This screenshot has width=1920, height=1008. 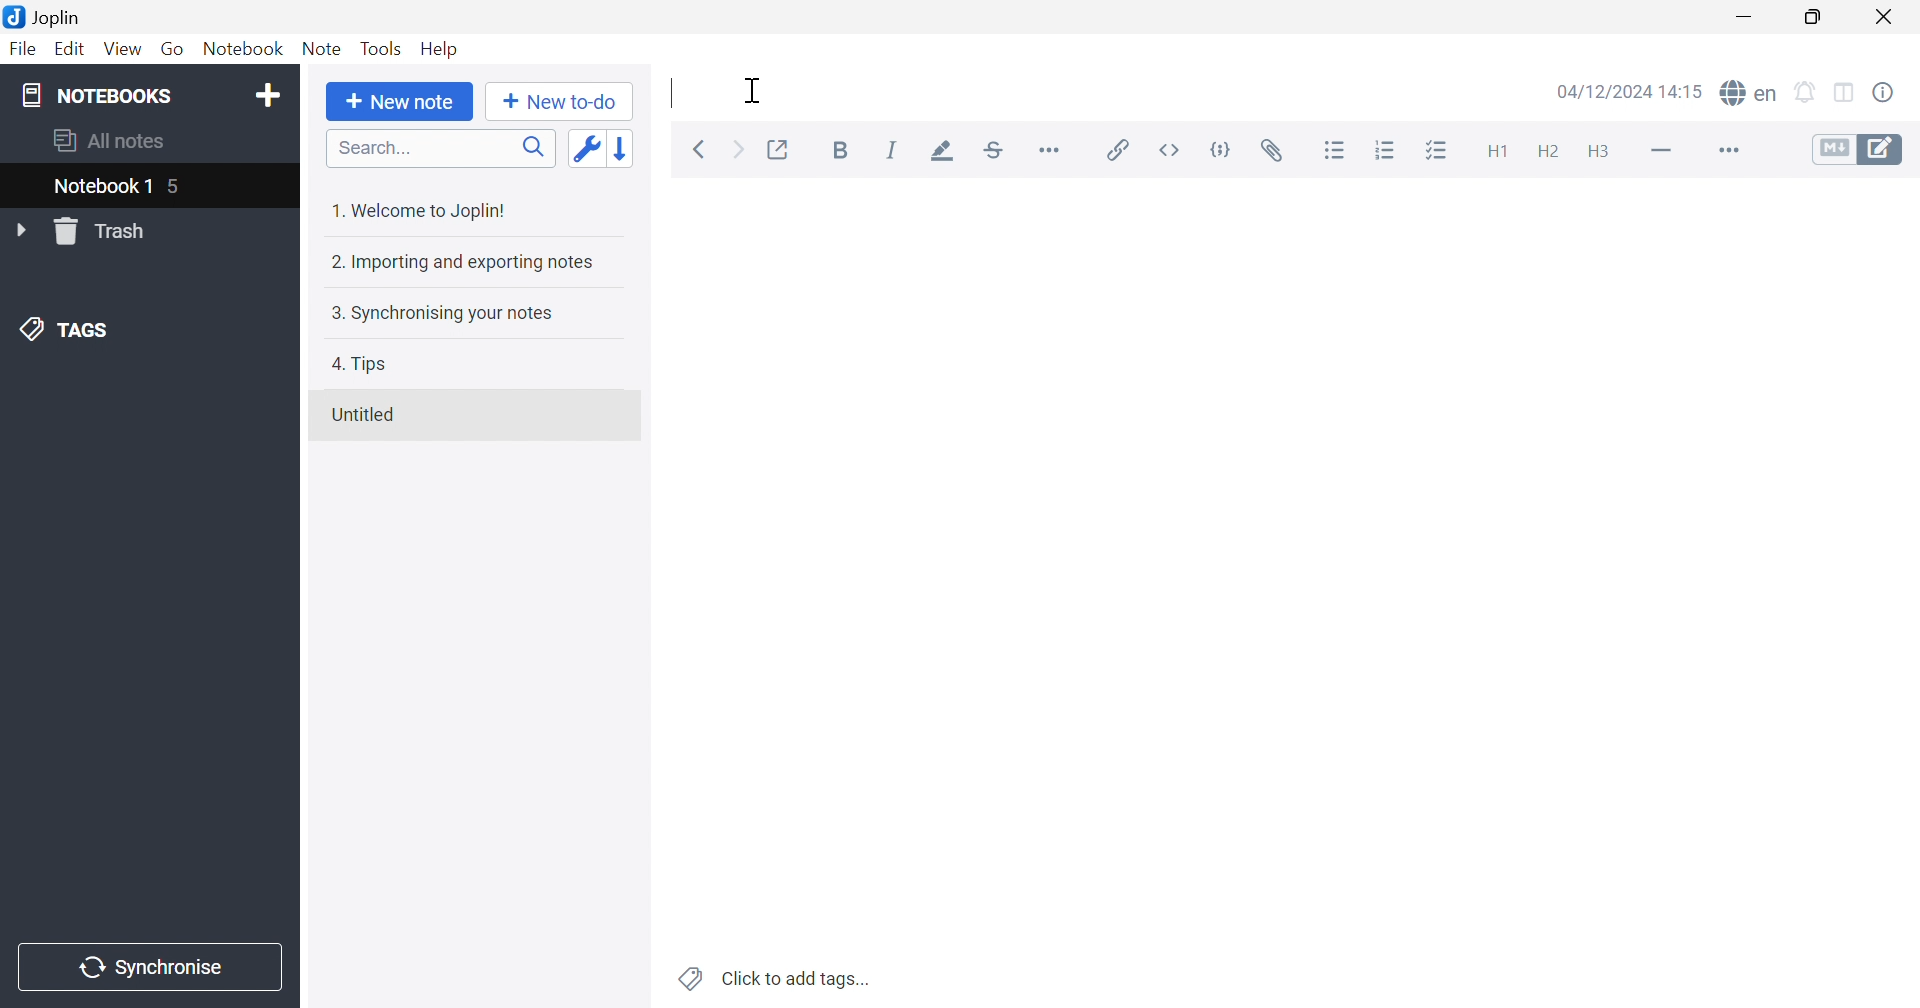 What do you see at coordinates (1495, 153) in the screenshot?
I see `Heading 1` at bounding box center [1495, 153].